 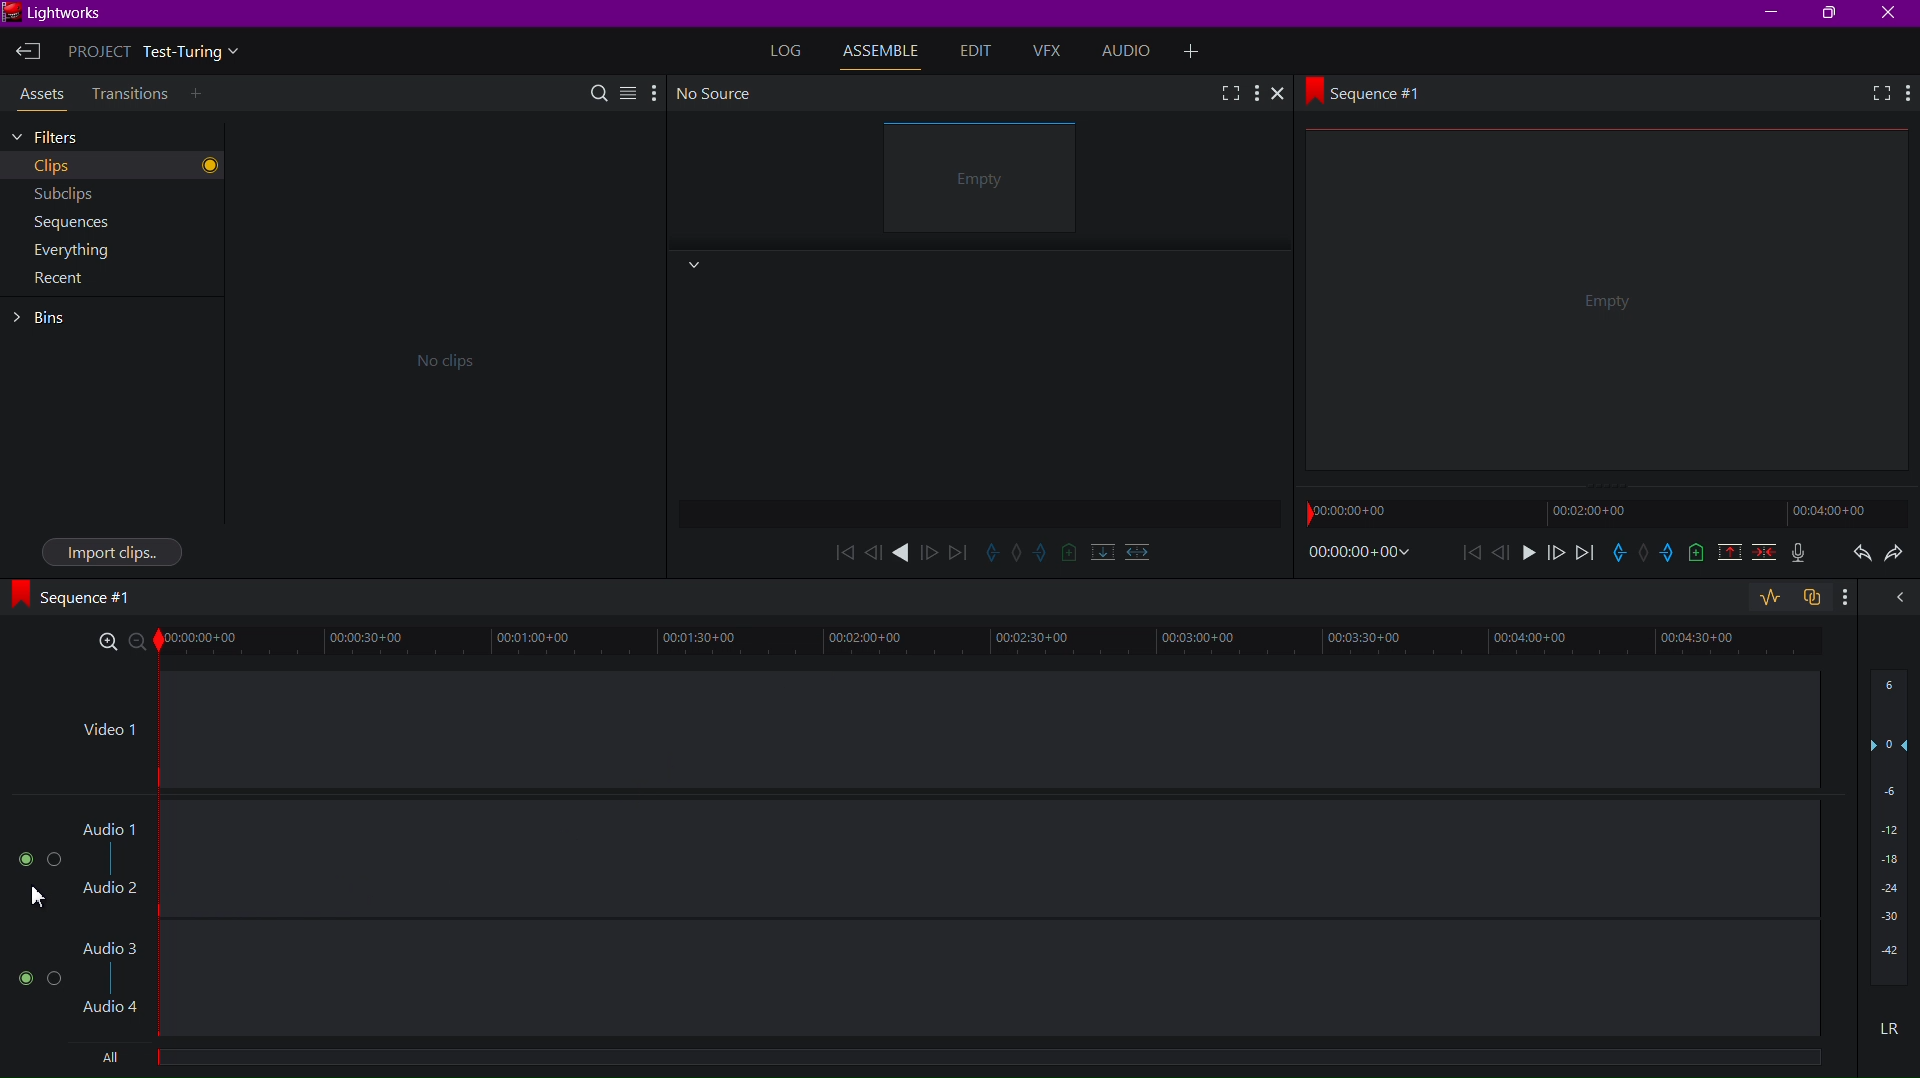 What do you see at coordinates (931, 551) in the screenshot?
I see `forward` at bounding box center [931, 551].